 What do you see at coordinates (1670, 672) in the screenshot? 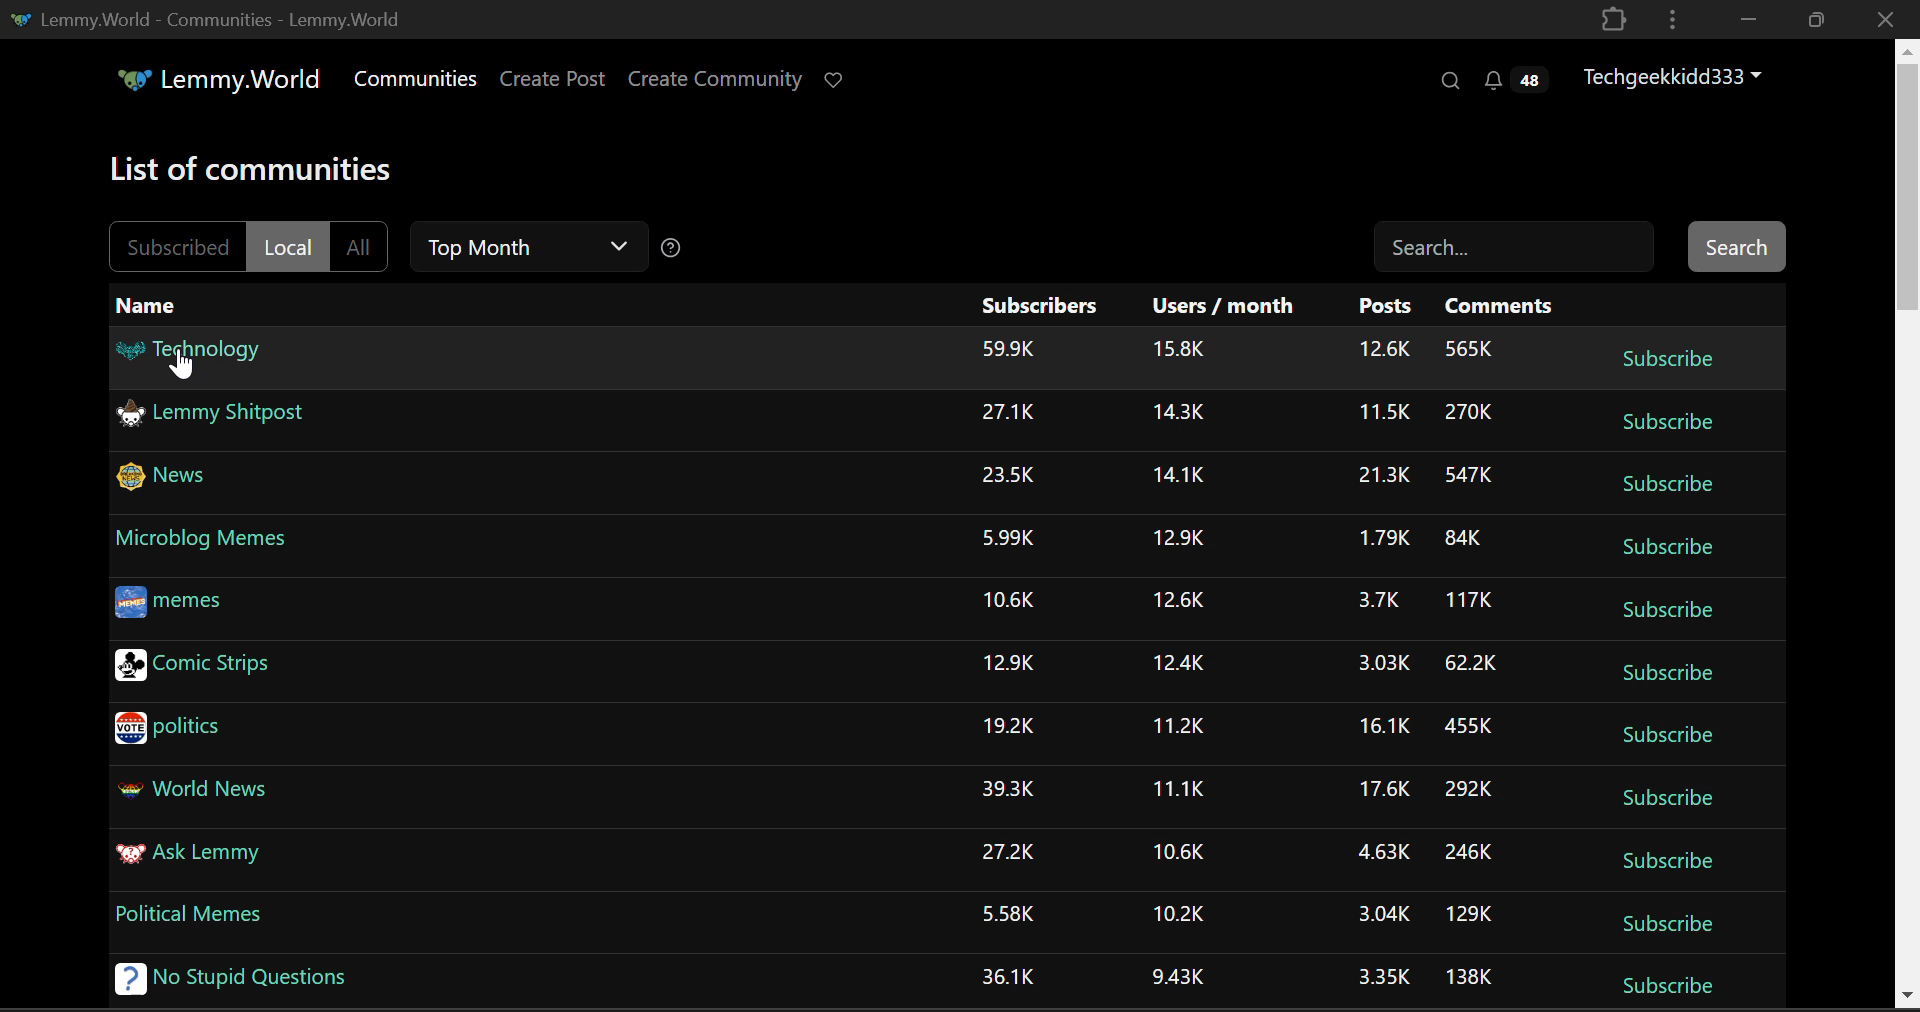
I see `Subscribe` at bounding box center [1670, 672].